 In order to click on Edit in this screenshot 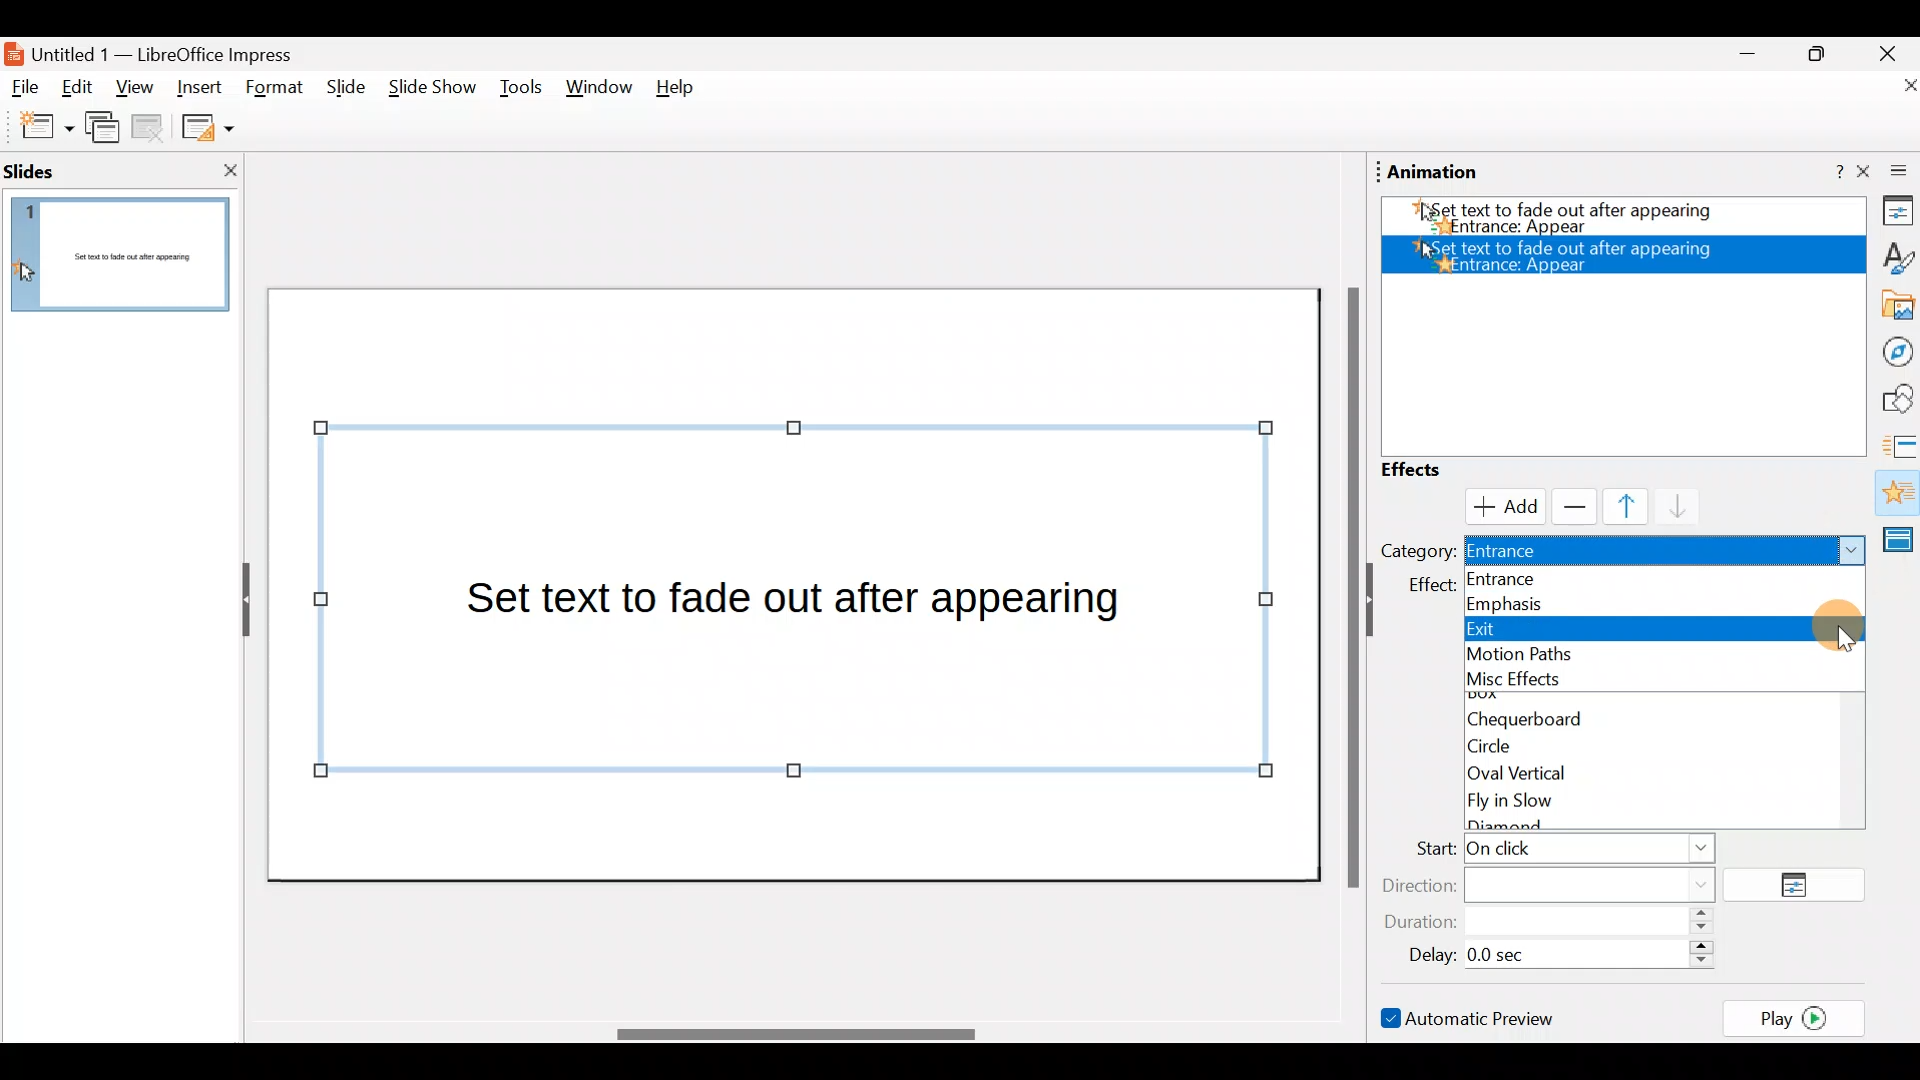, I will do `click(84, 89)`.